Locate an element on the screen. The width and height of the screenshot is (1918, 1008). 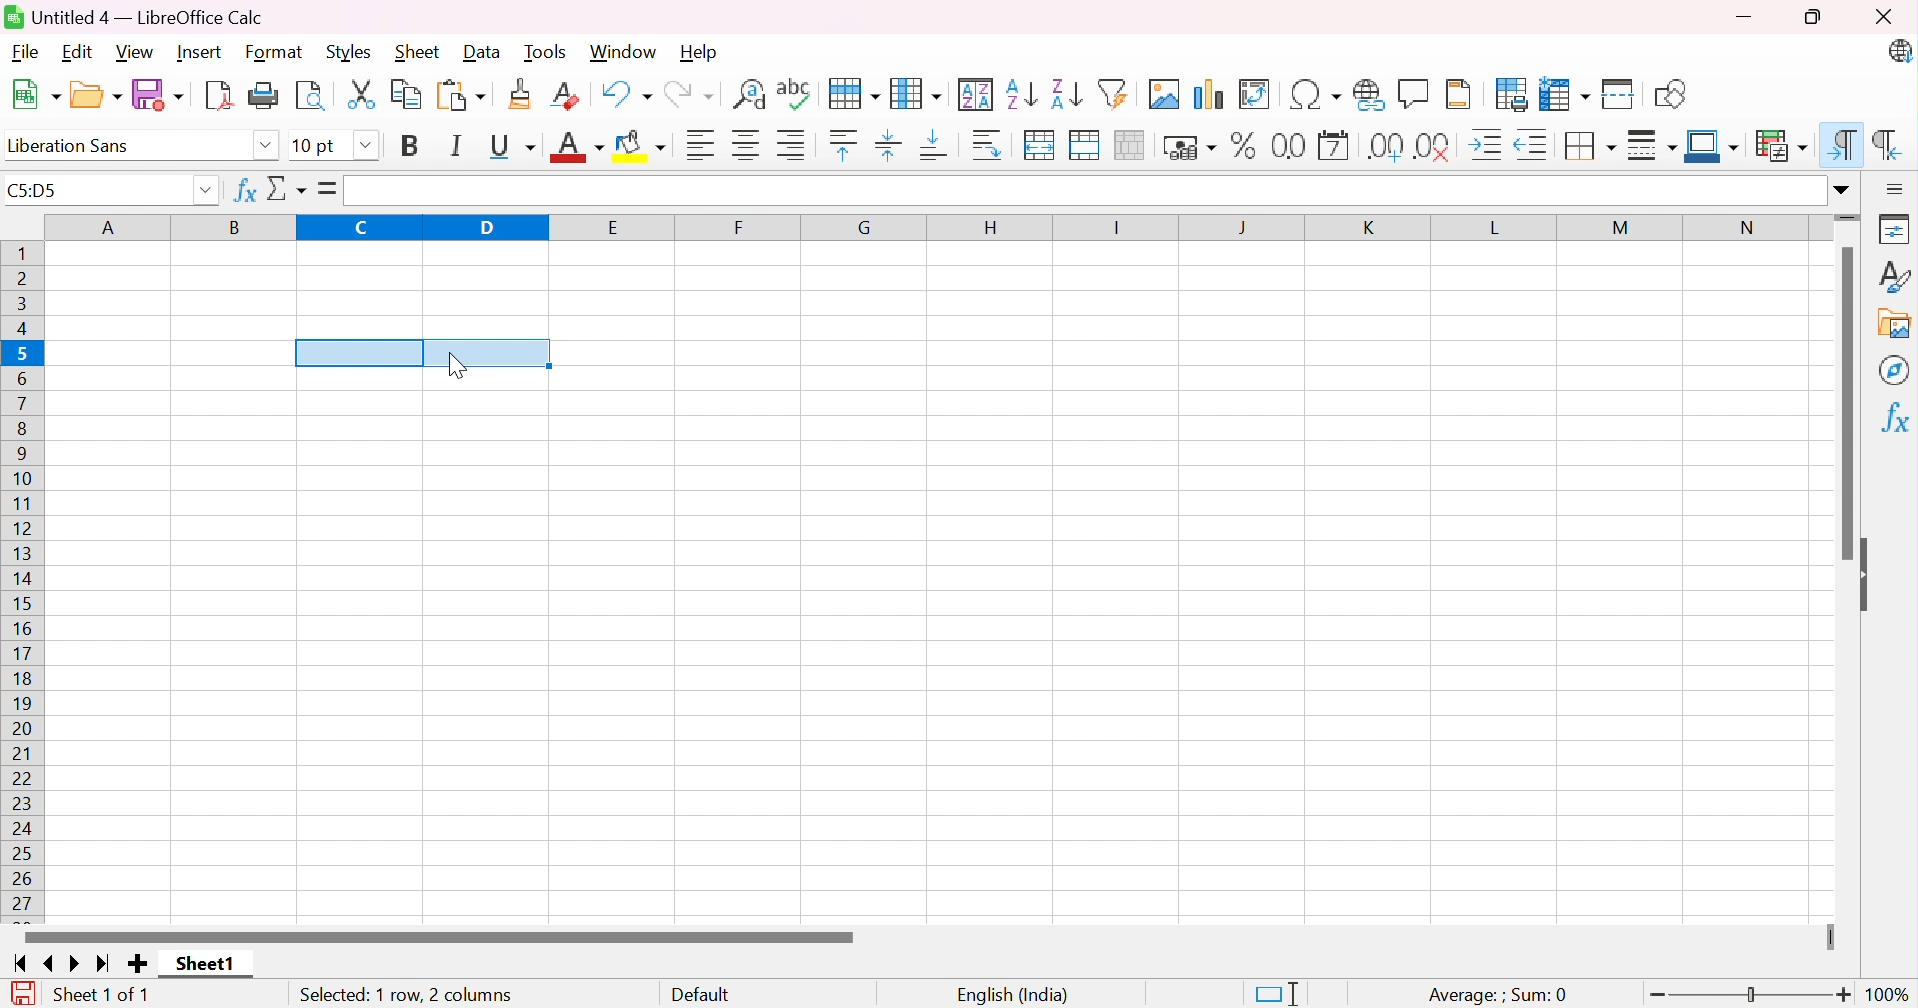
Scroll to next sheet is located at coordinates (80, 966).